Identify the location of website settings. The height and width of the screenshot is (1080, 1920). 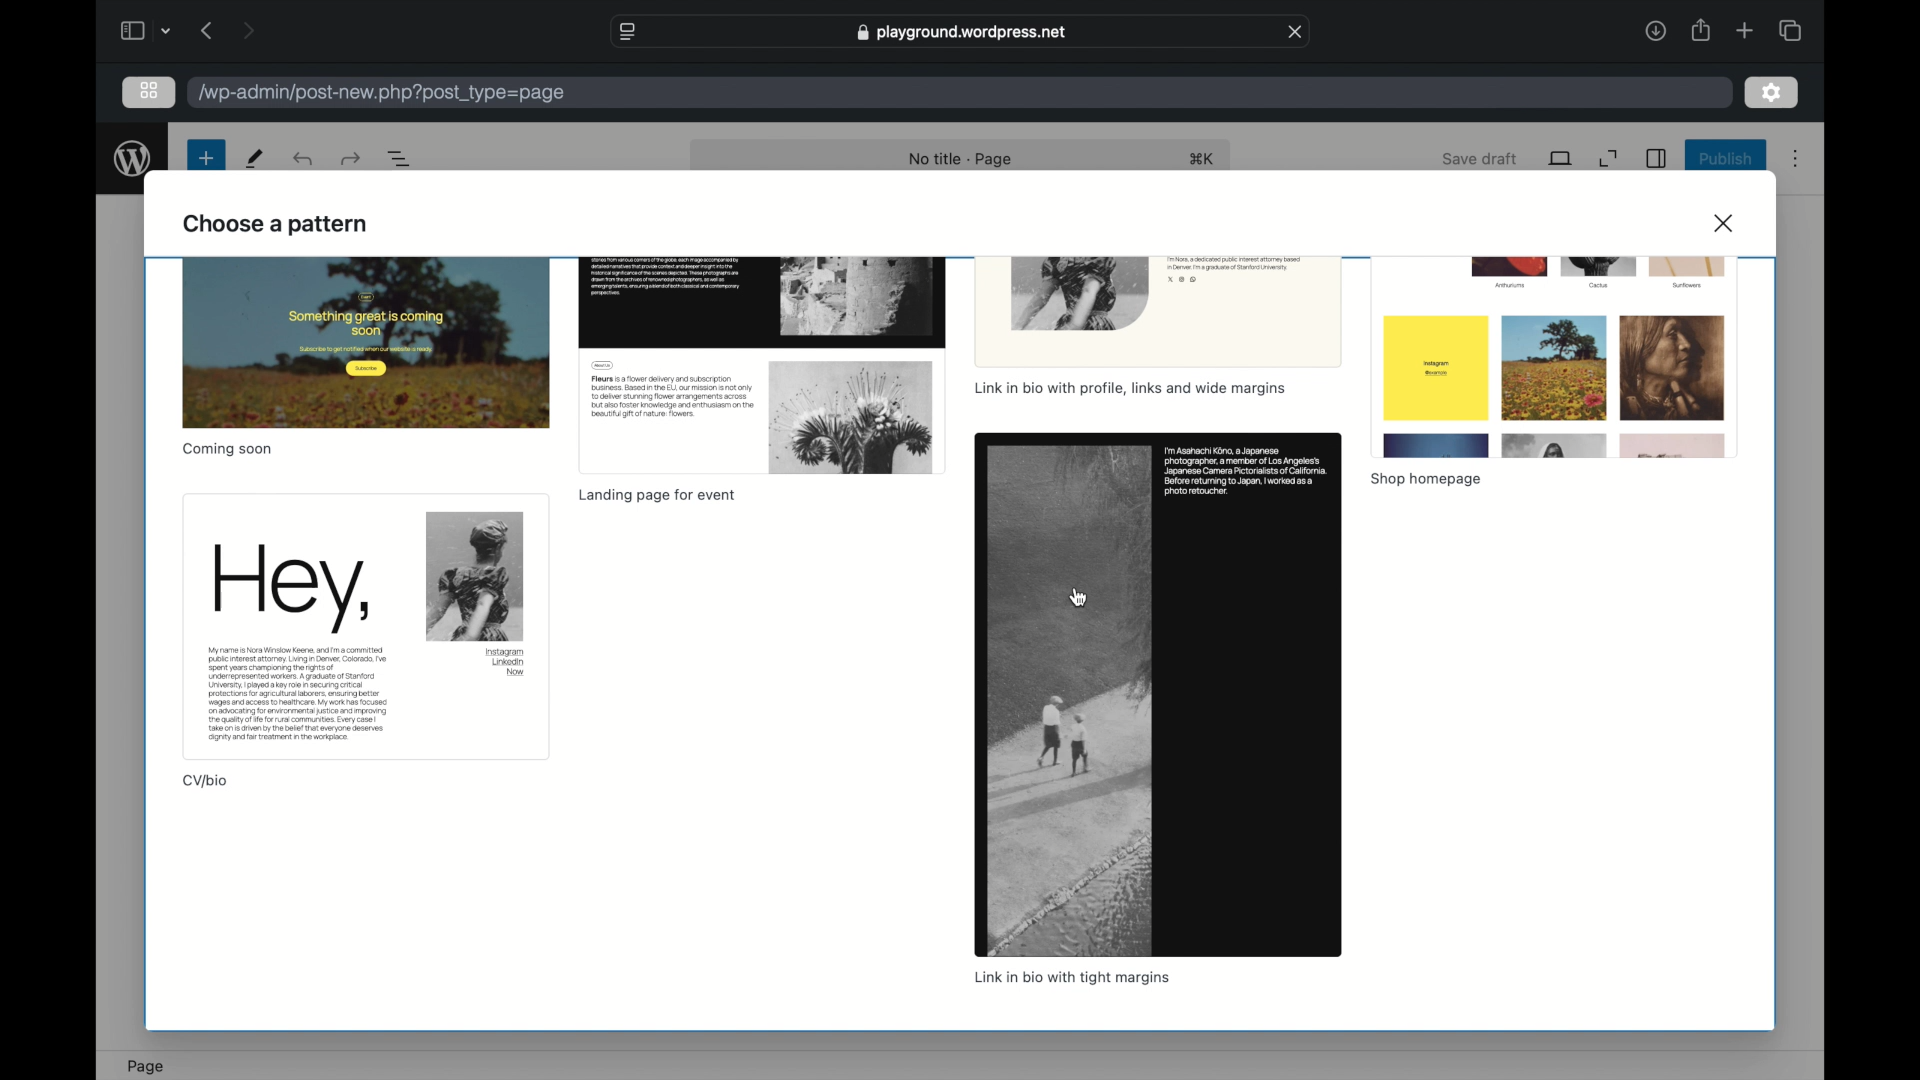
(625, 32).